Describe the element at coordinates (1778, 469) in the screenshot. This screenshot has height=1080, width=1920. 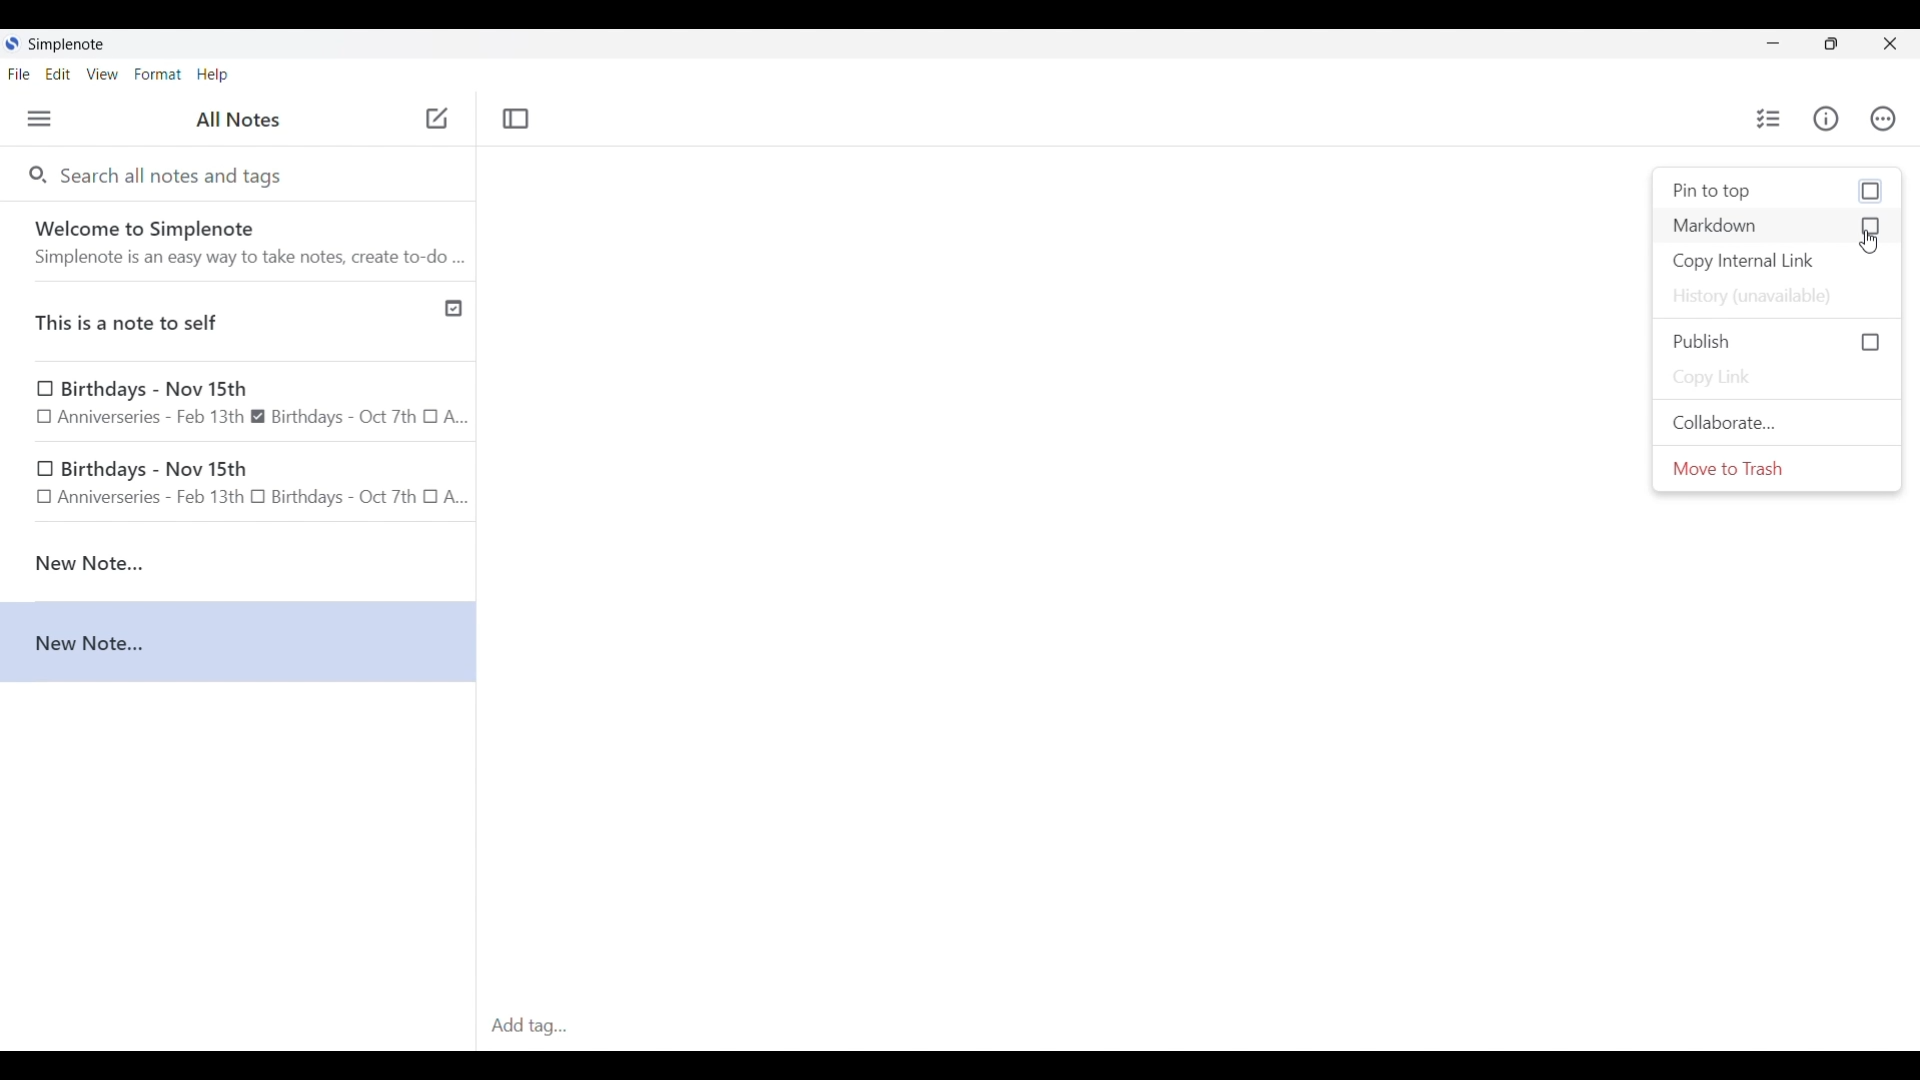
I see `Move to trash` at that location.